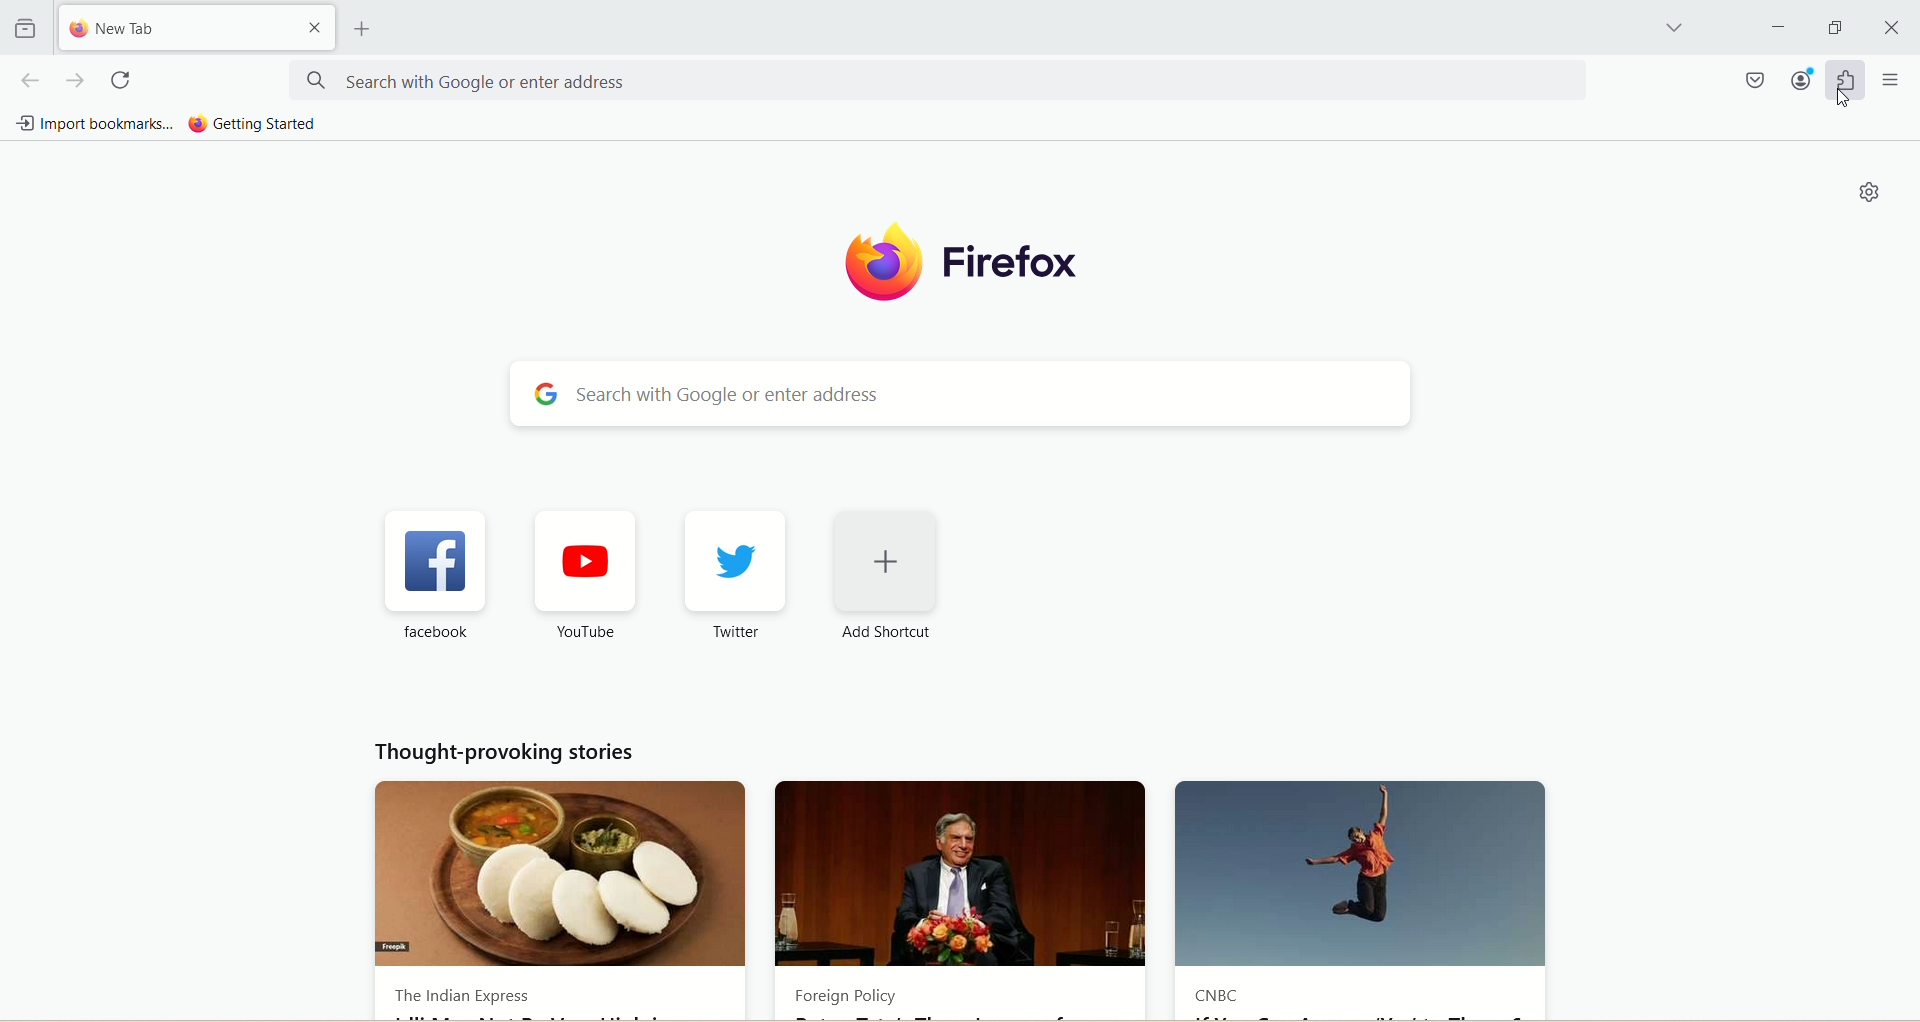 The width and height of the screenshot is (1920, 1022). I want to click on Refresh, so click(124, 81).